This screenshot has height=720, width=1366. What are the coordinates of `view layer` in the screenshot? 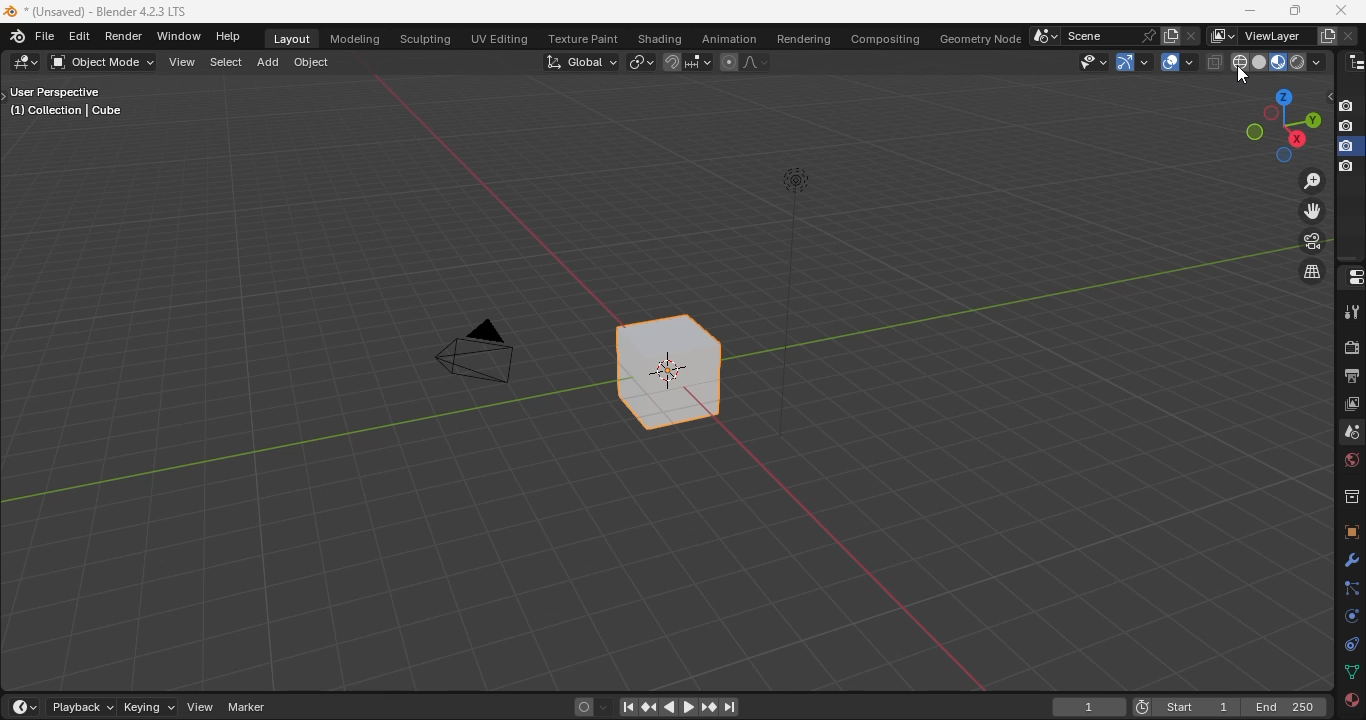 It's located at (1352, 405).